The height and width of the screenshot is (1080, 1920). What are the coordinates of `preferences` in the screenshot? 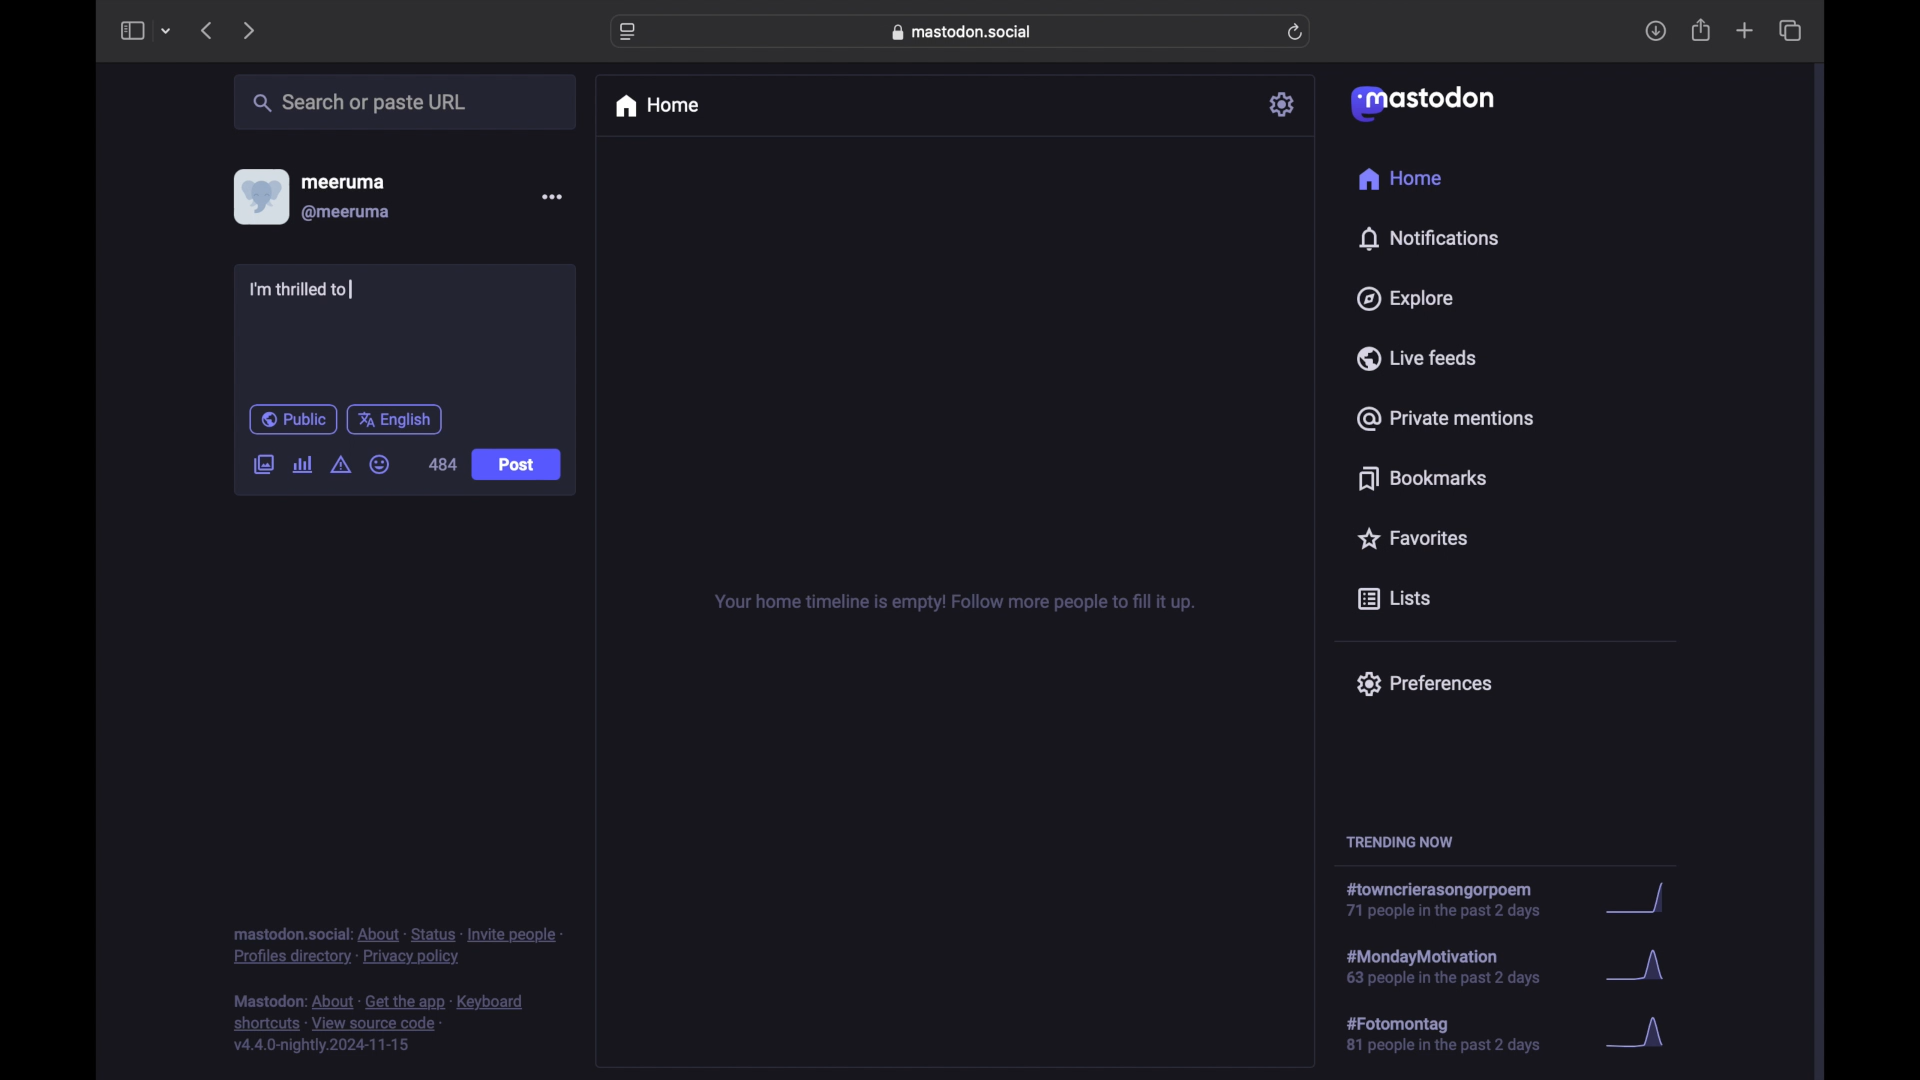 It's located at (1424, 684).